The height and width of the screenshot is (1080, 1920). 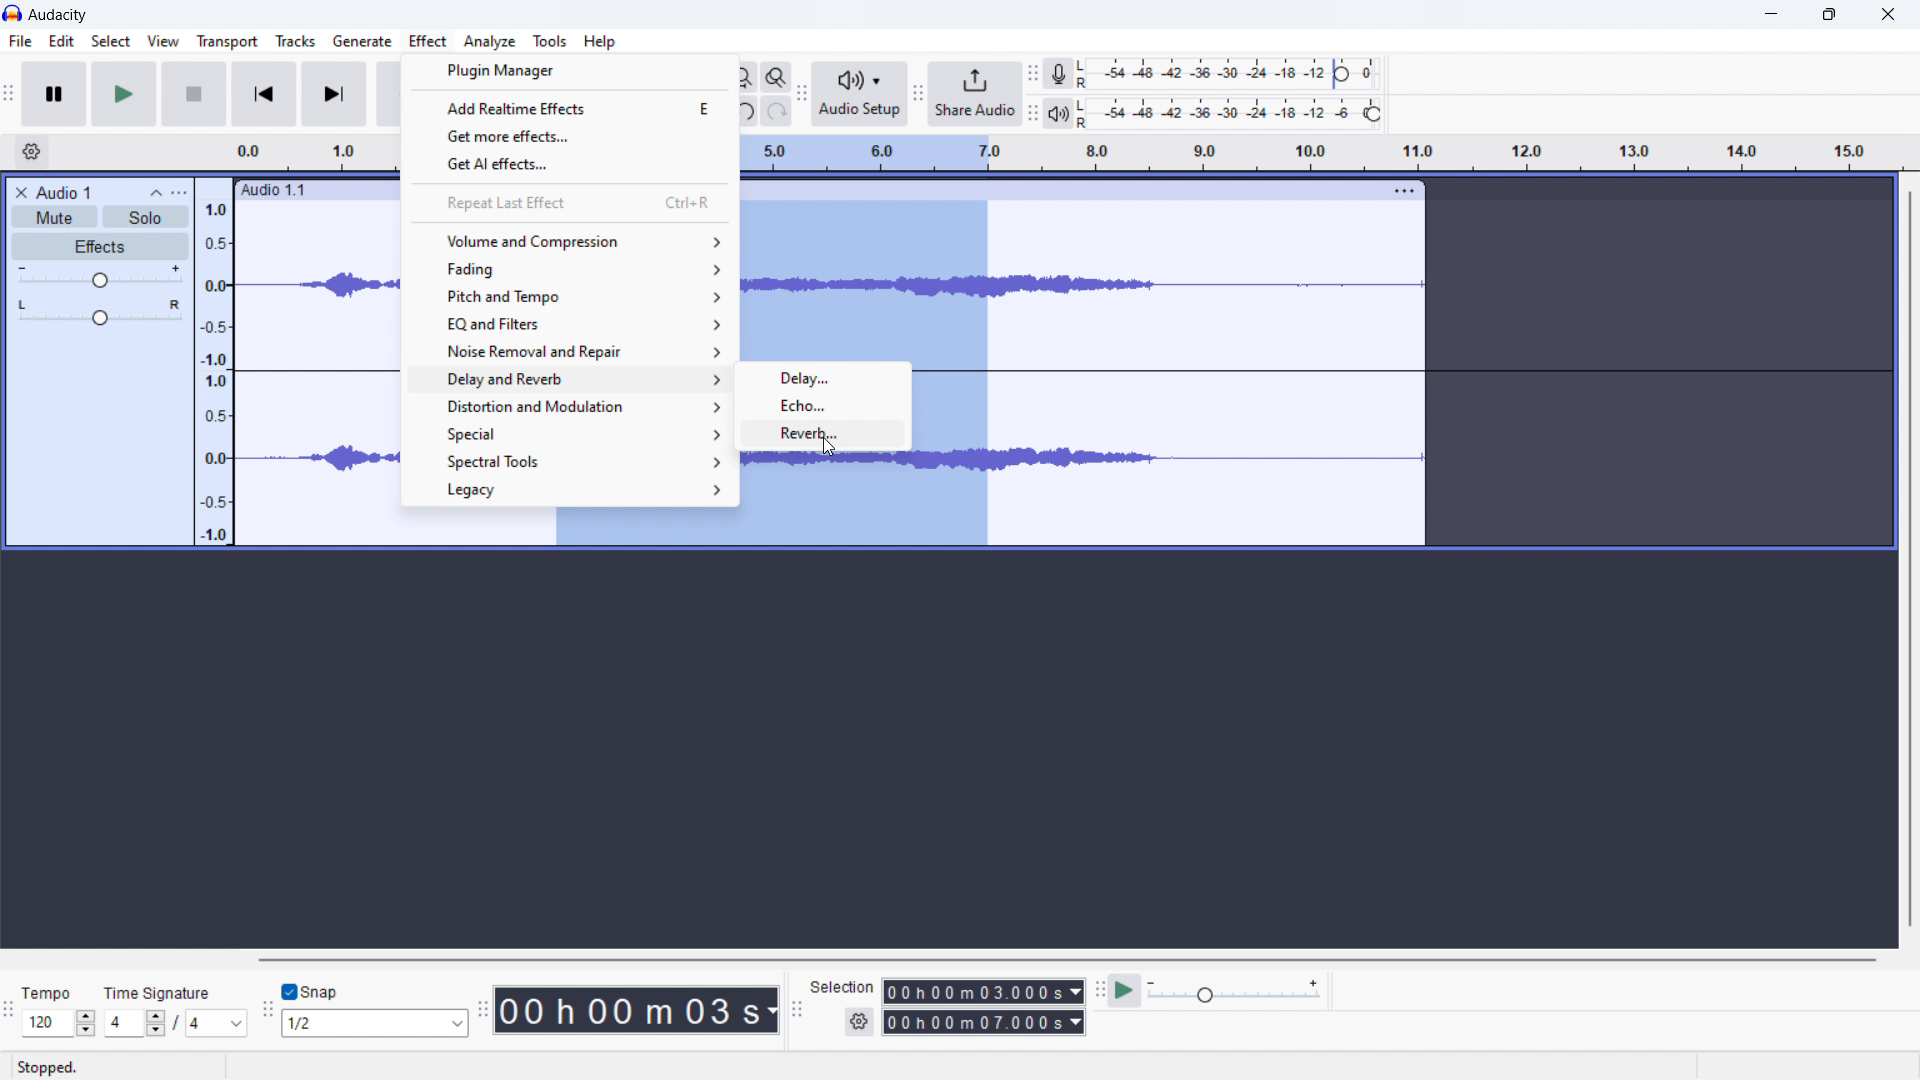 What do you see at coordinates (1829, 15) in the screenshot?
I see `maximize` at bounding box center [1829, 15].